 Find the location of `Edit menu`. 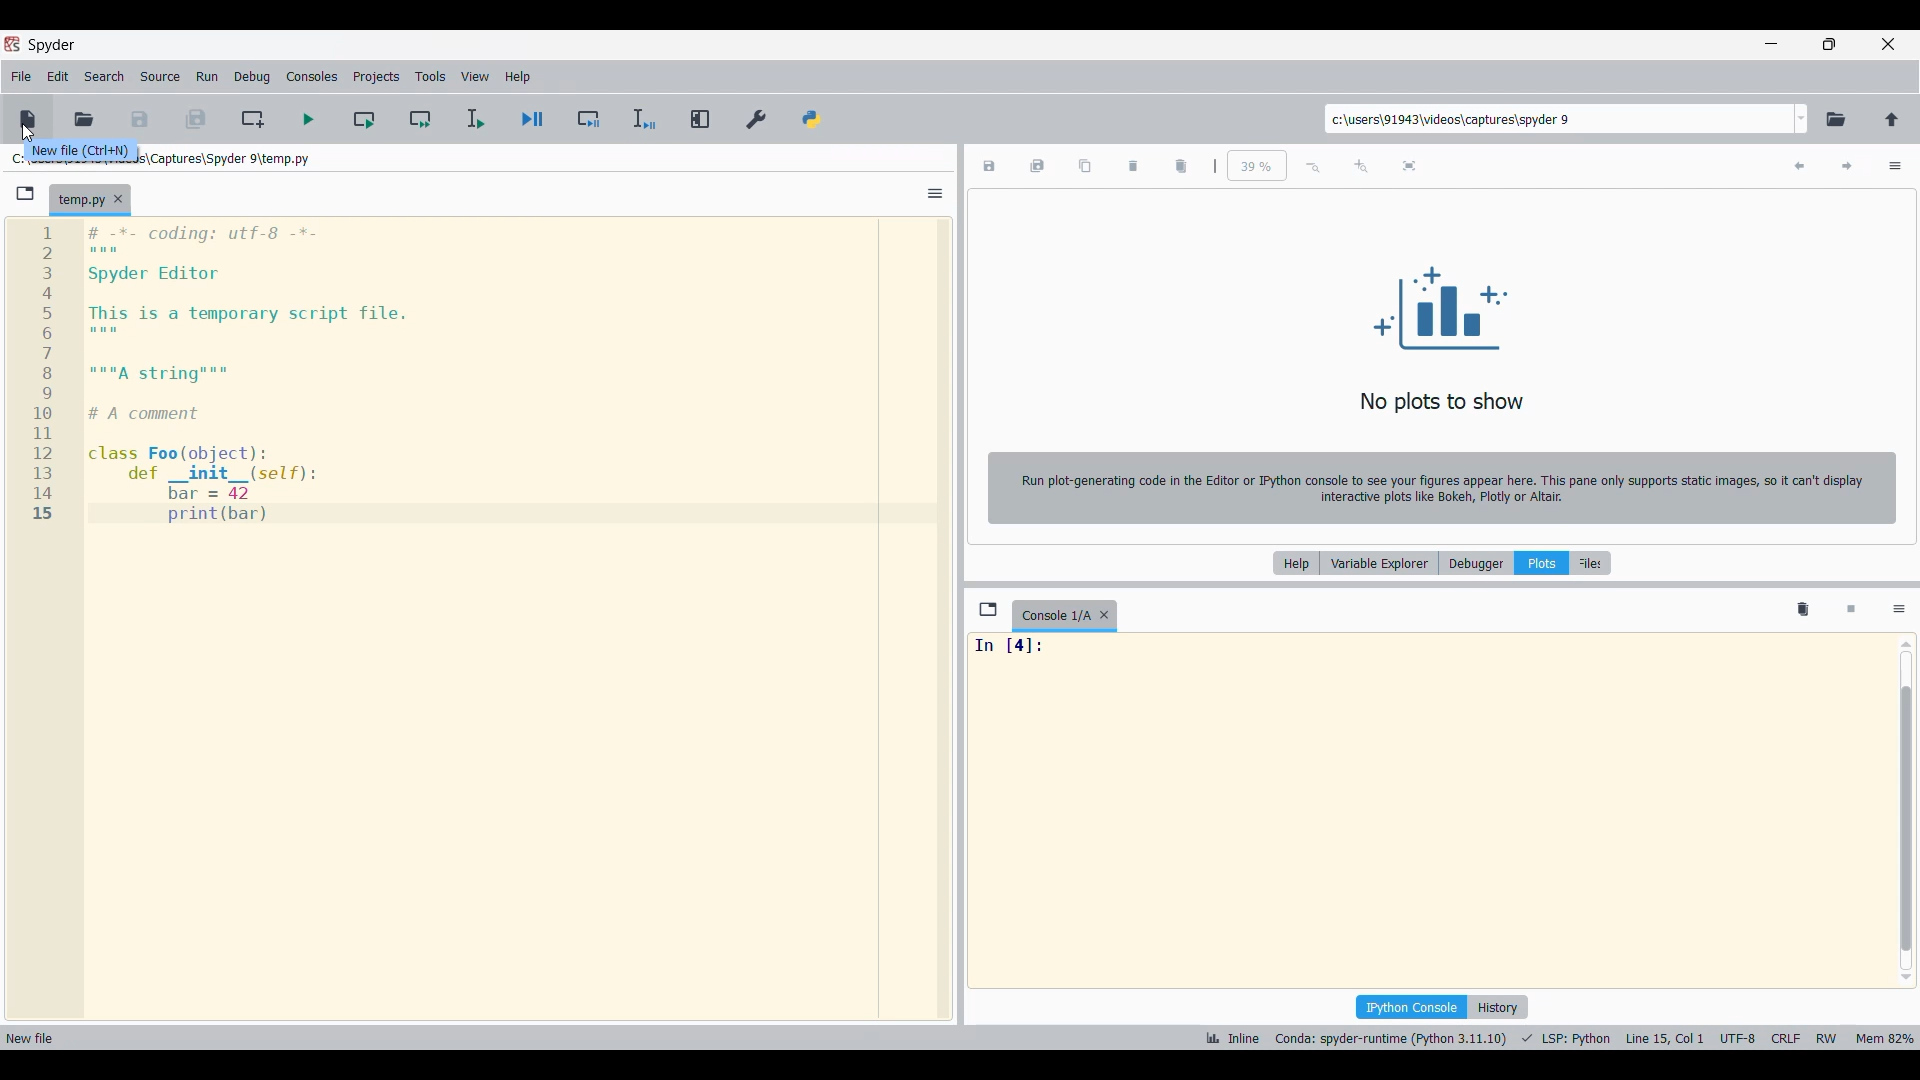

Edit menu is located at coordinates (59, 77).